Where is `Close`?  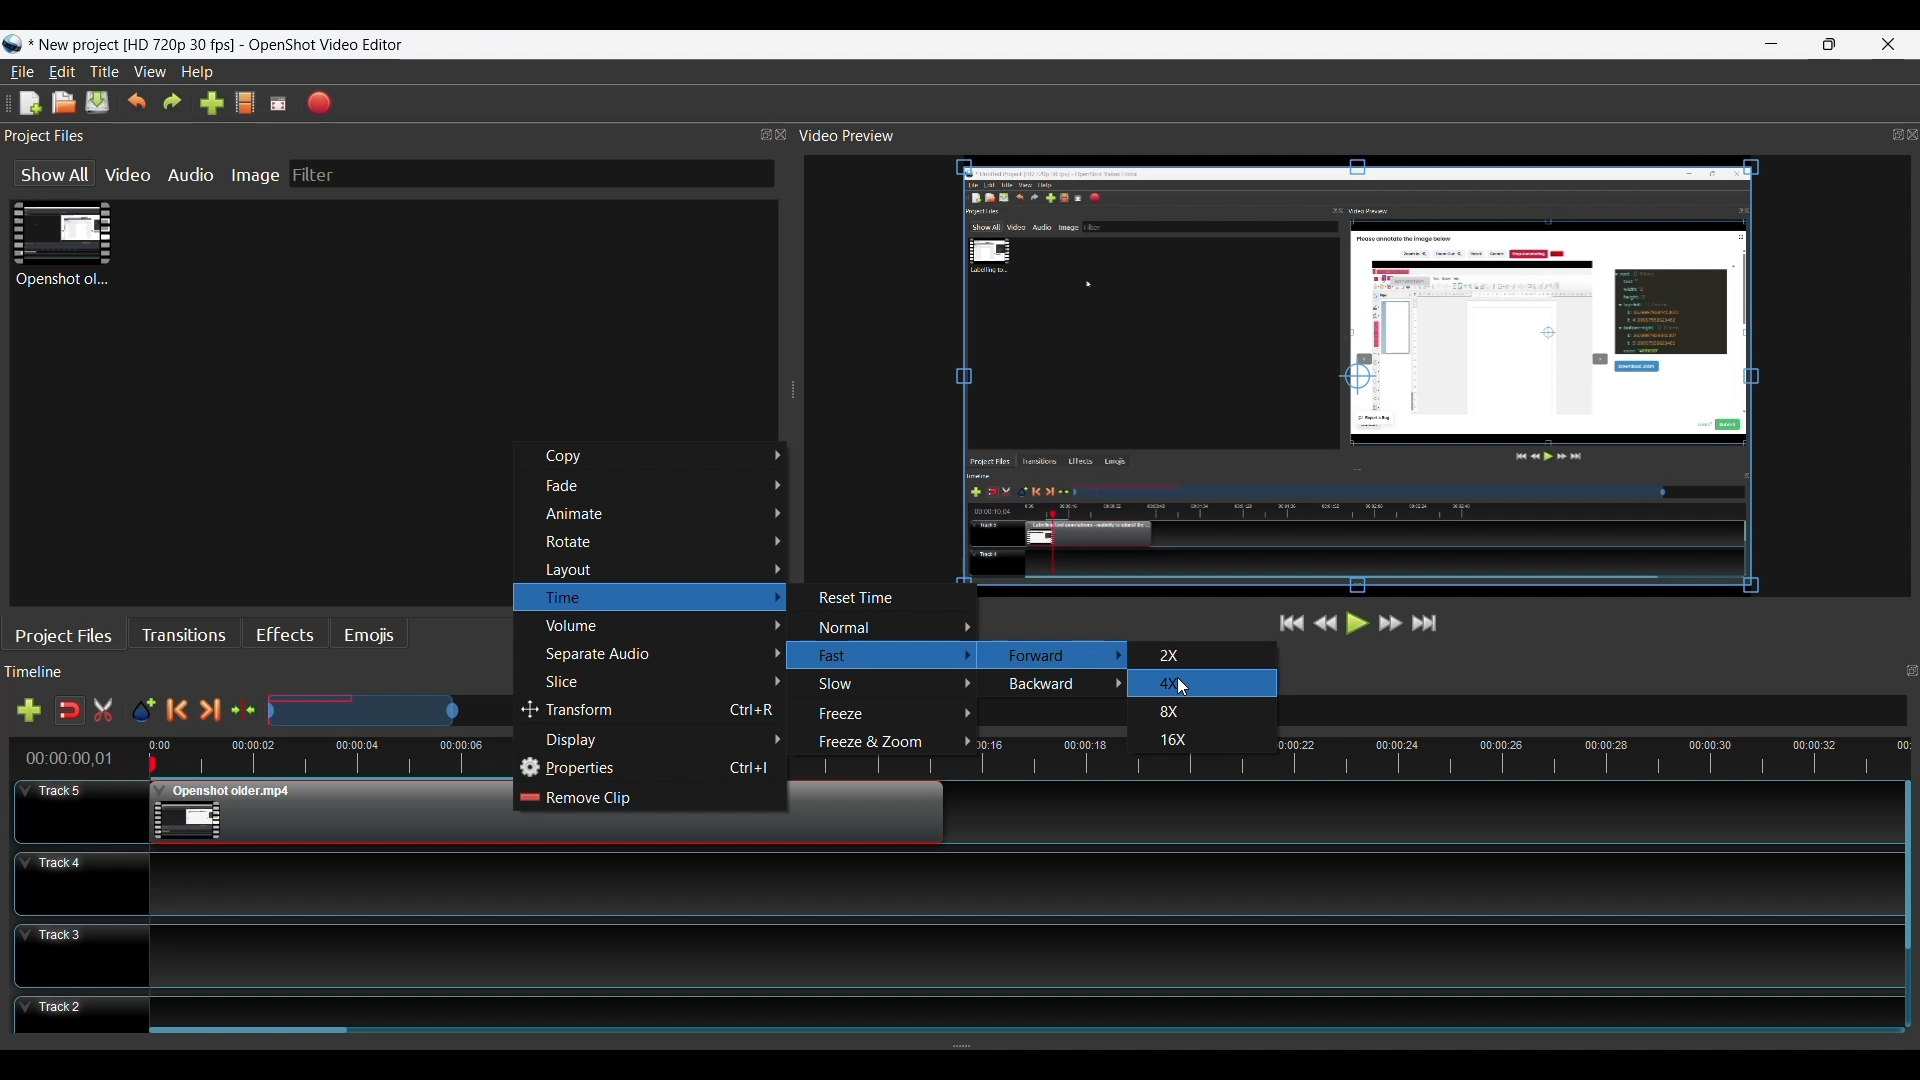 Close is located at coordinates (1888, 44).